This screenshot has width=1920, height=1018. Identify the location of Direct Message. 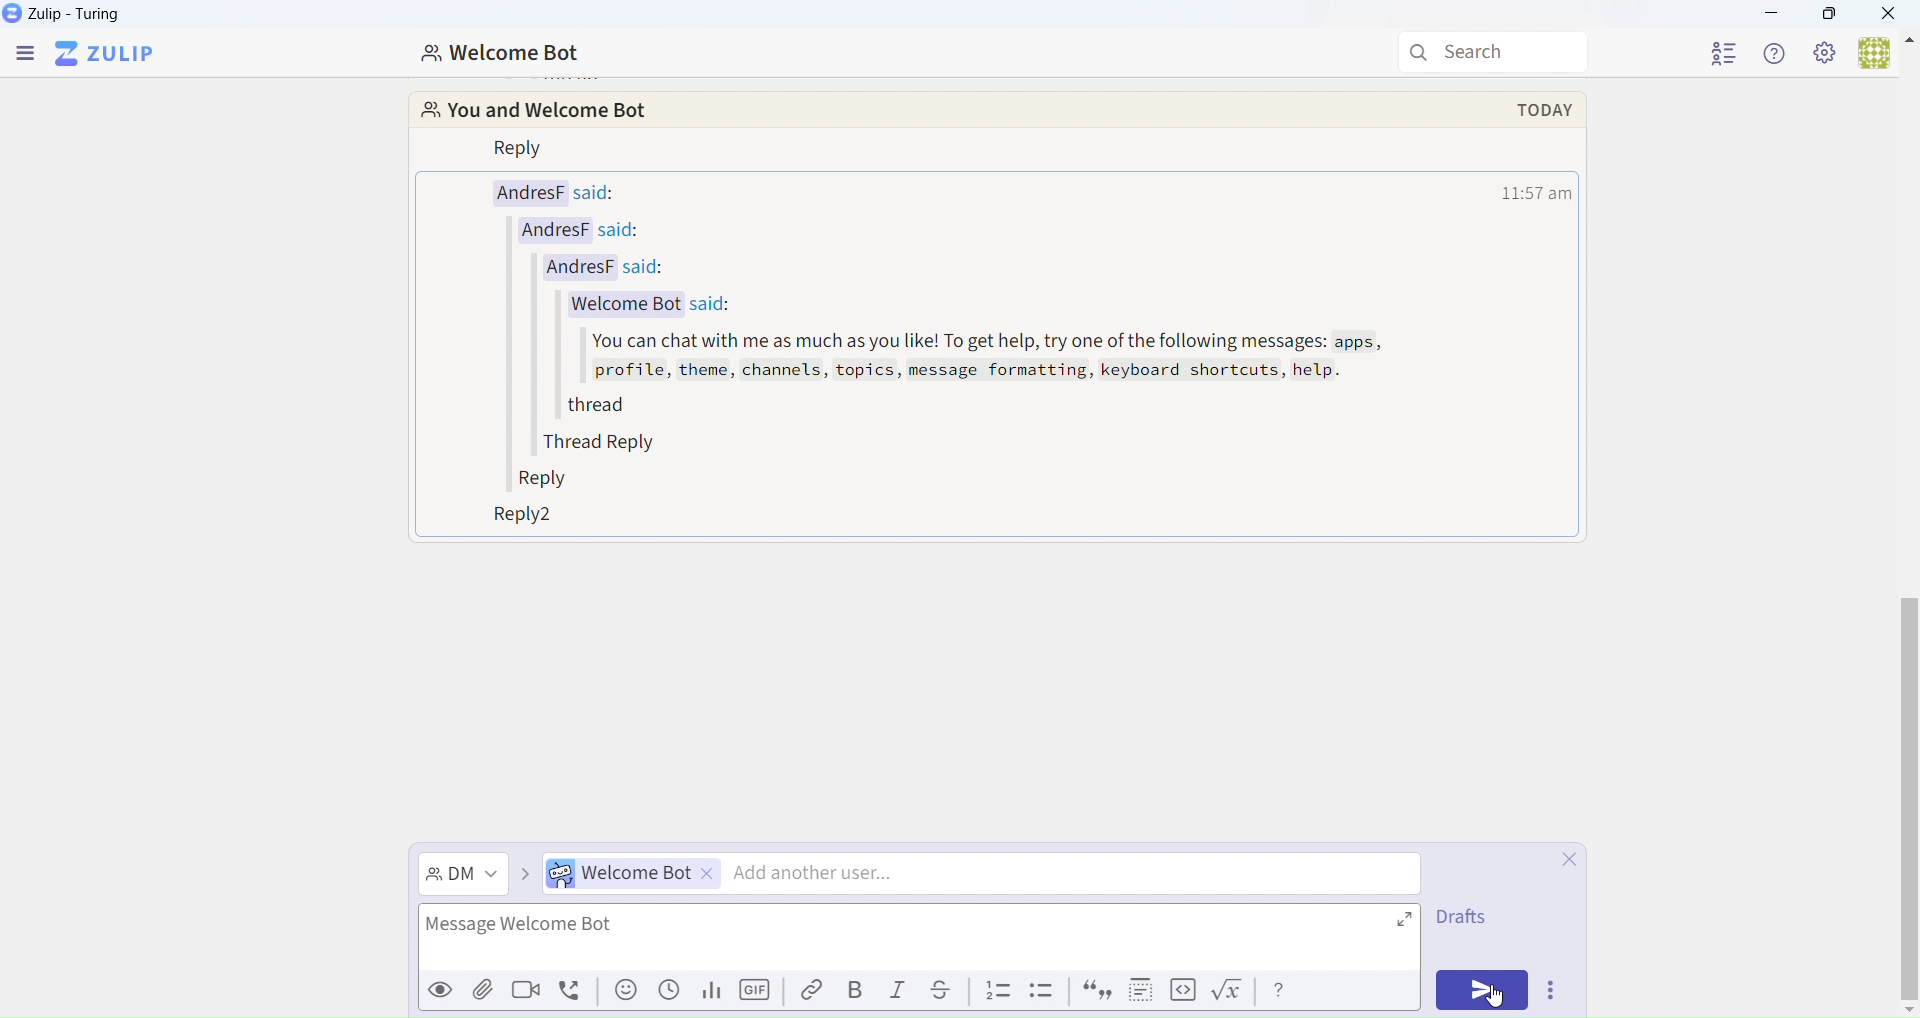
(464, 873).